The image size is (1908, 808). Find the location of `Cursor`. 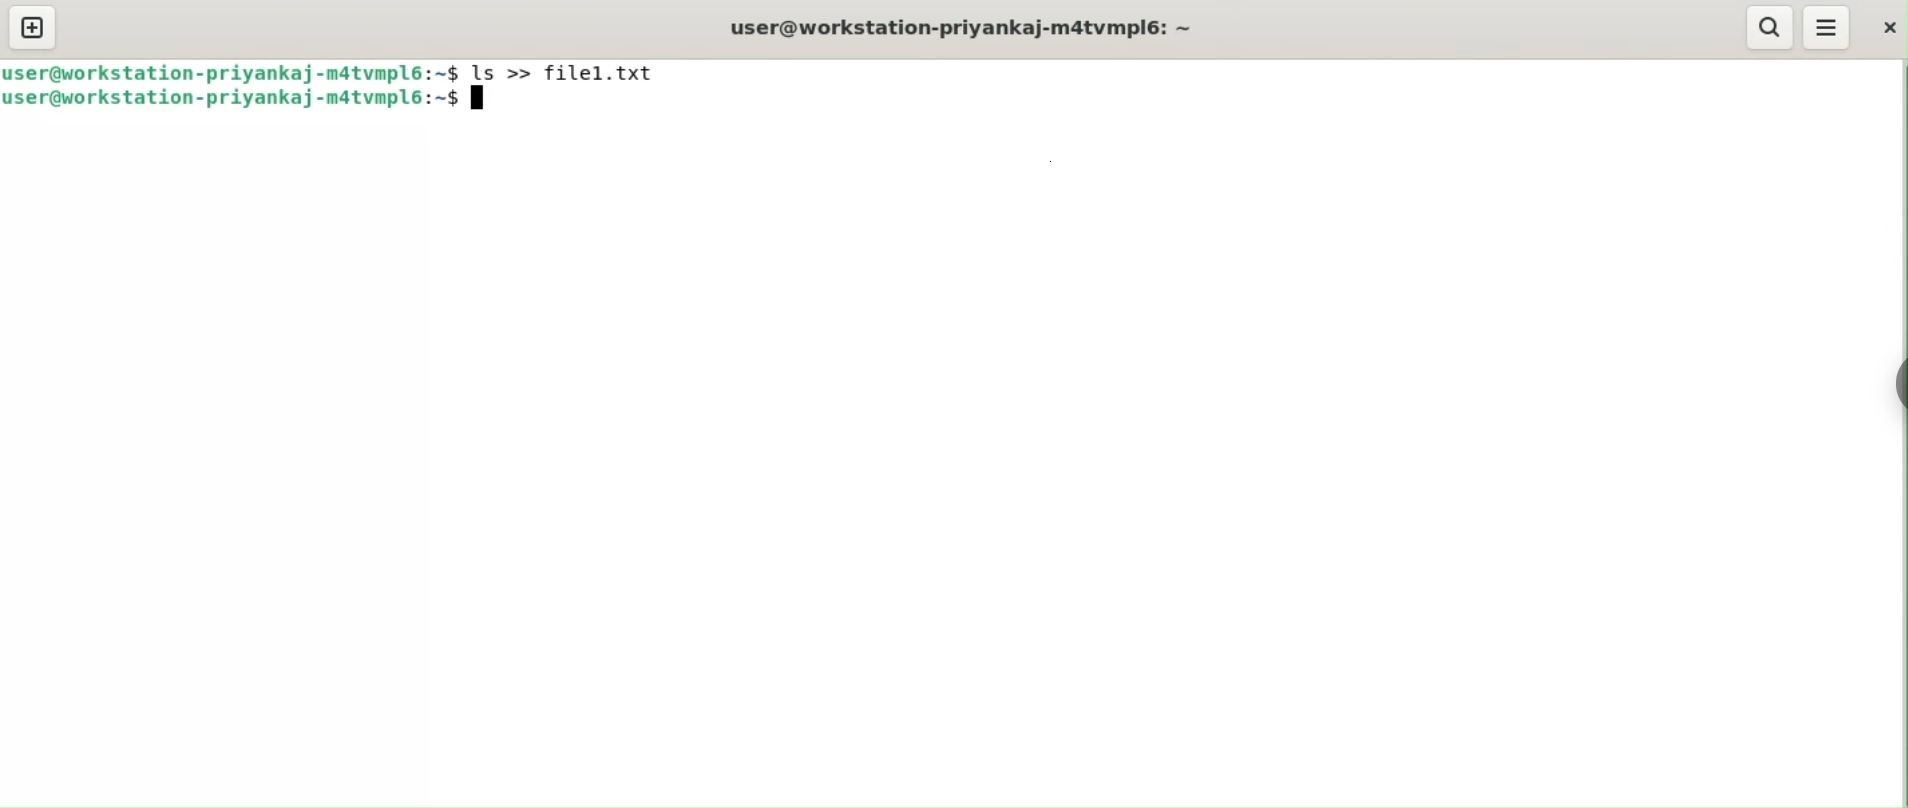

Cursor is located at coordinates (485, 102).